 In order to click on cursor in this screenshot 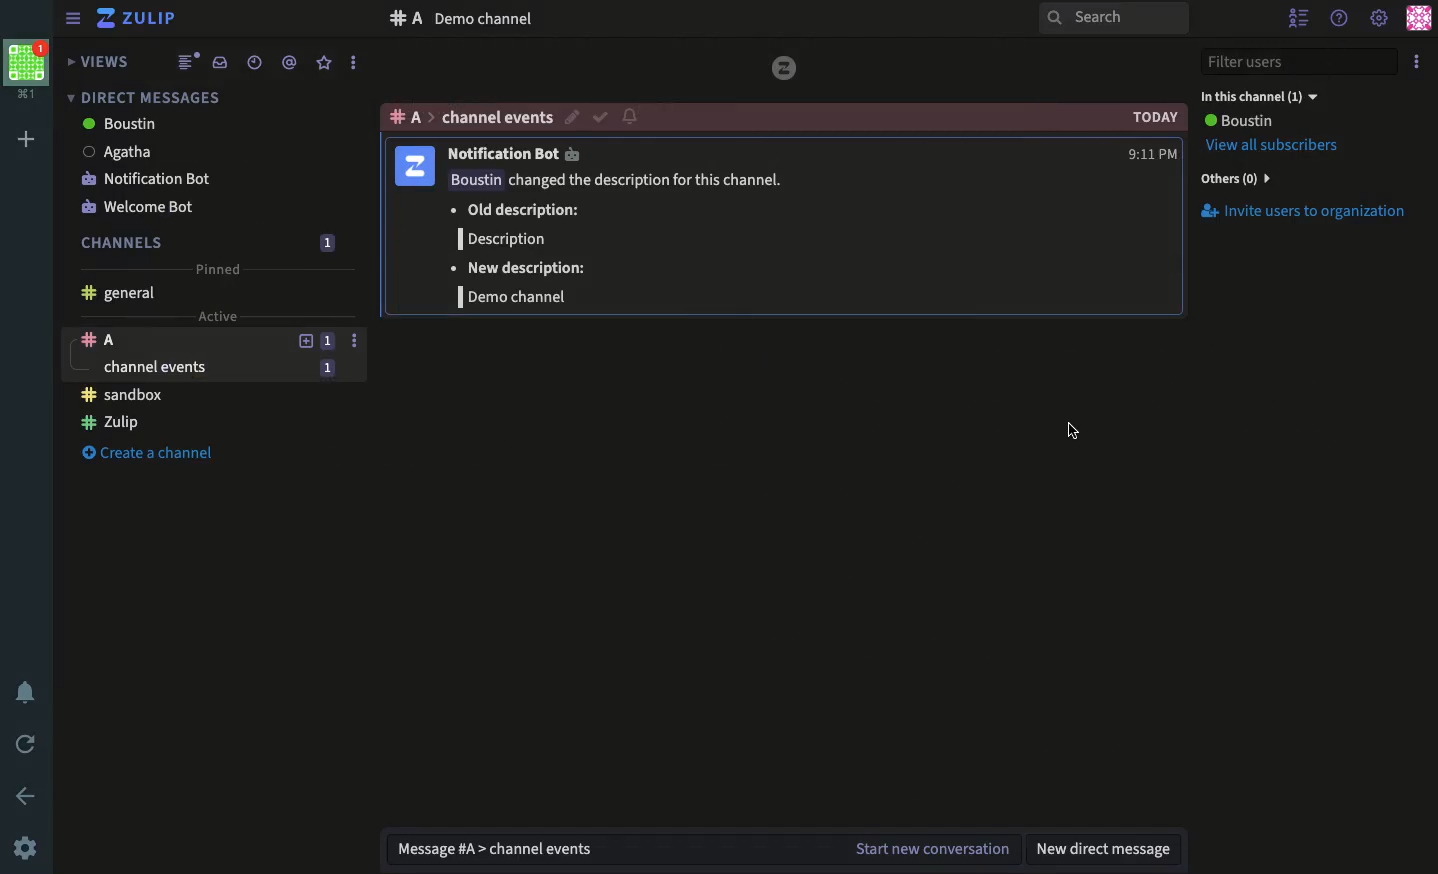, I will do `click(1072, 431)`.